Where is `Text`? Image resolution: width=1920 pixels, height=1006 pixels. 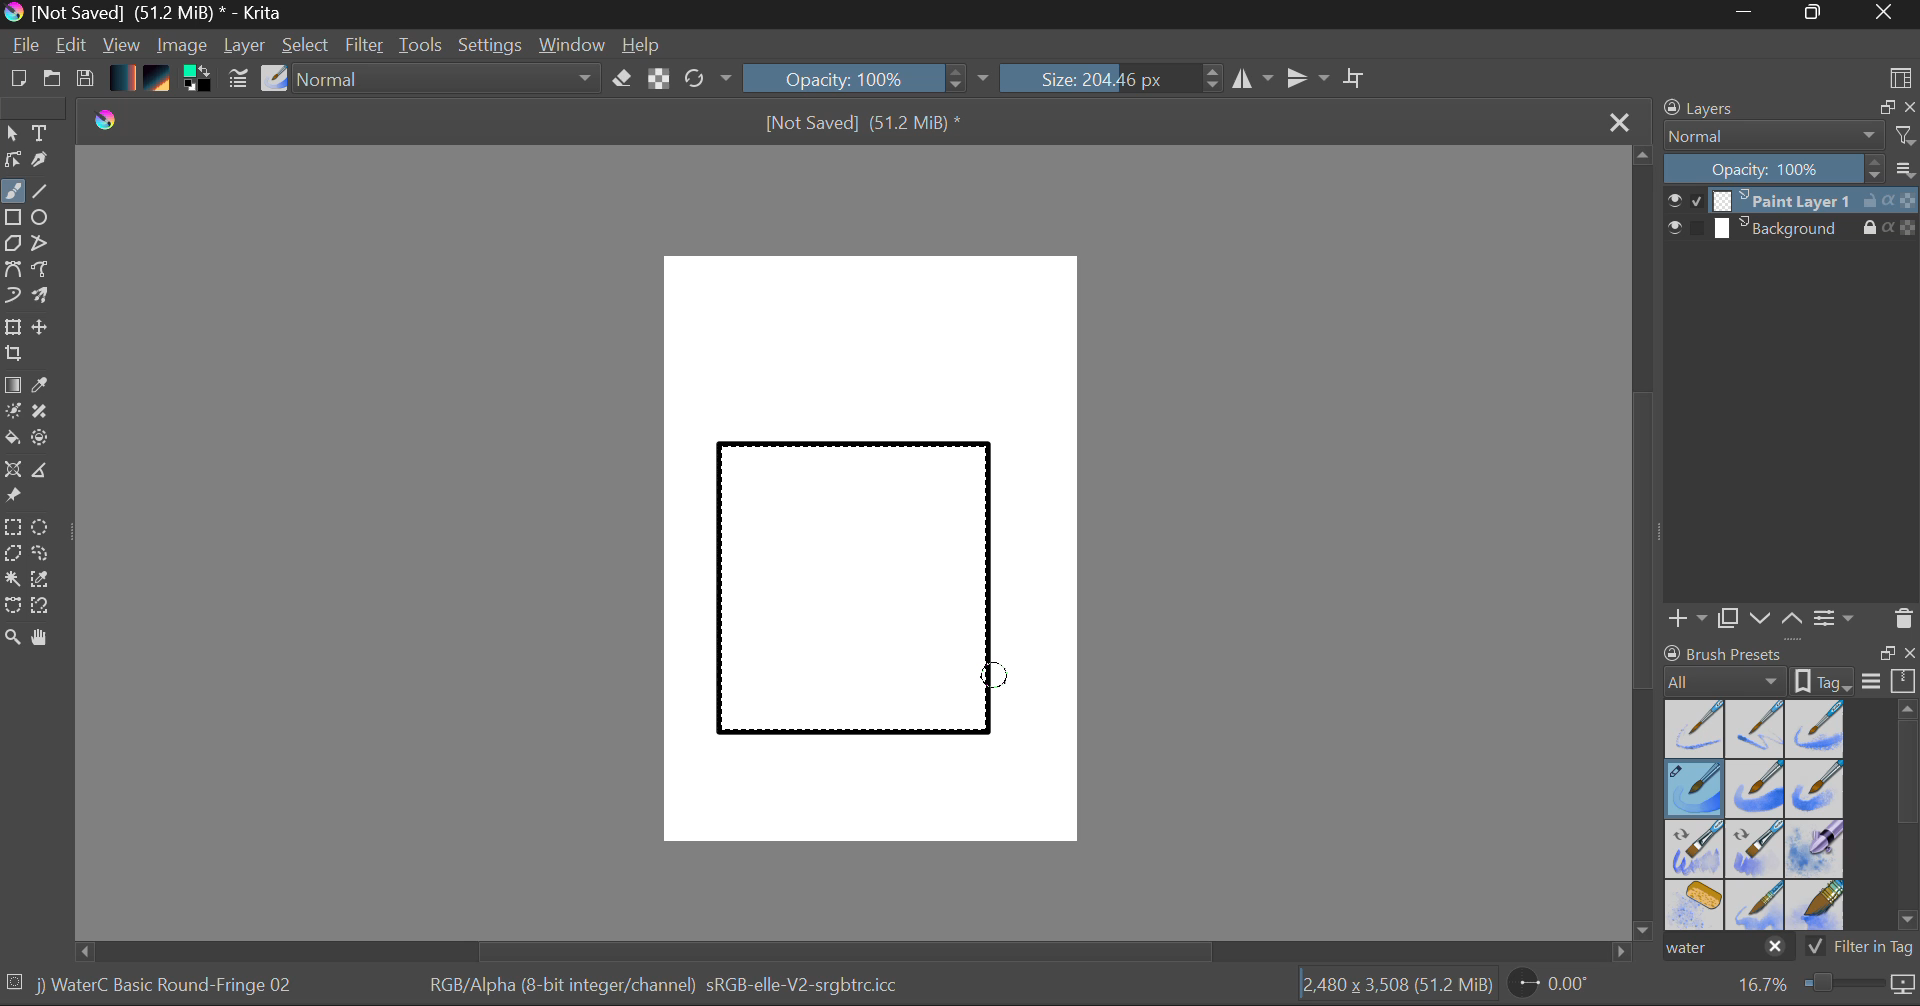
Text is located at coordinates (41, 131).